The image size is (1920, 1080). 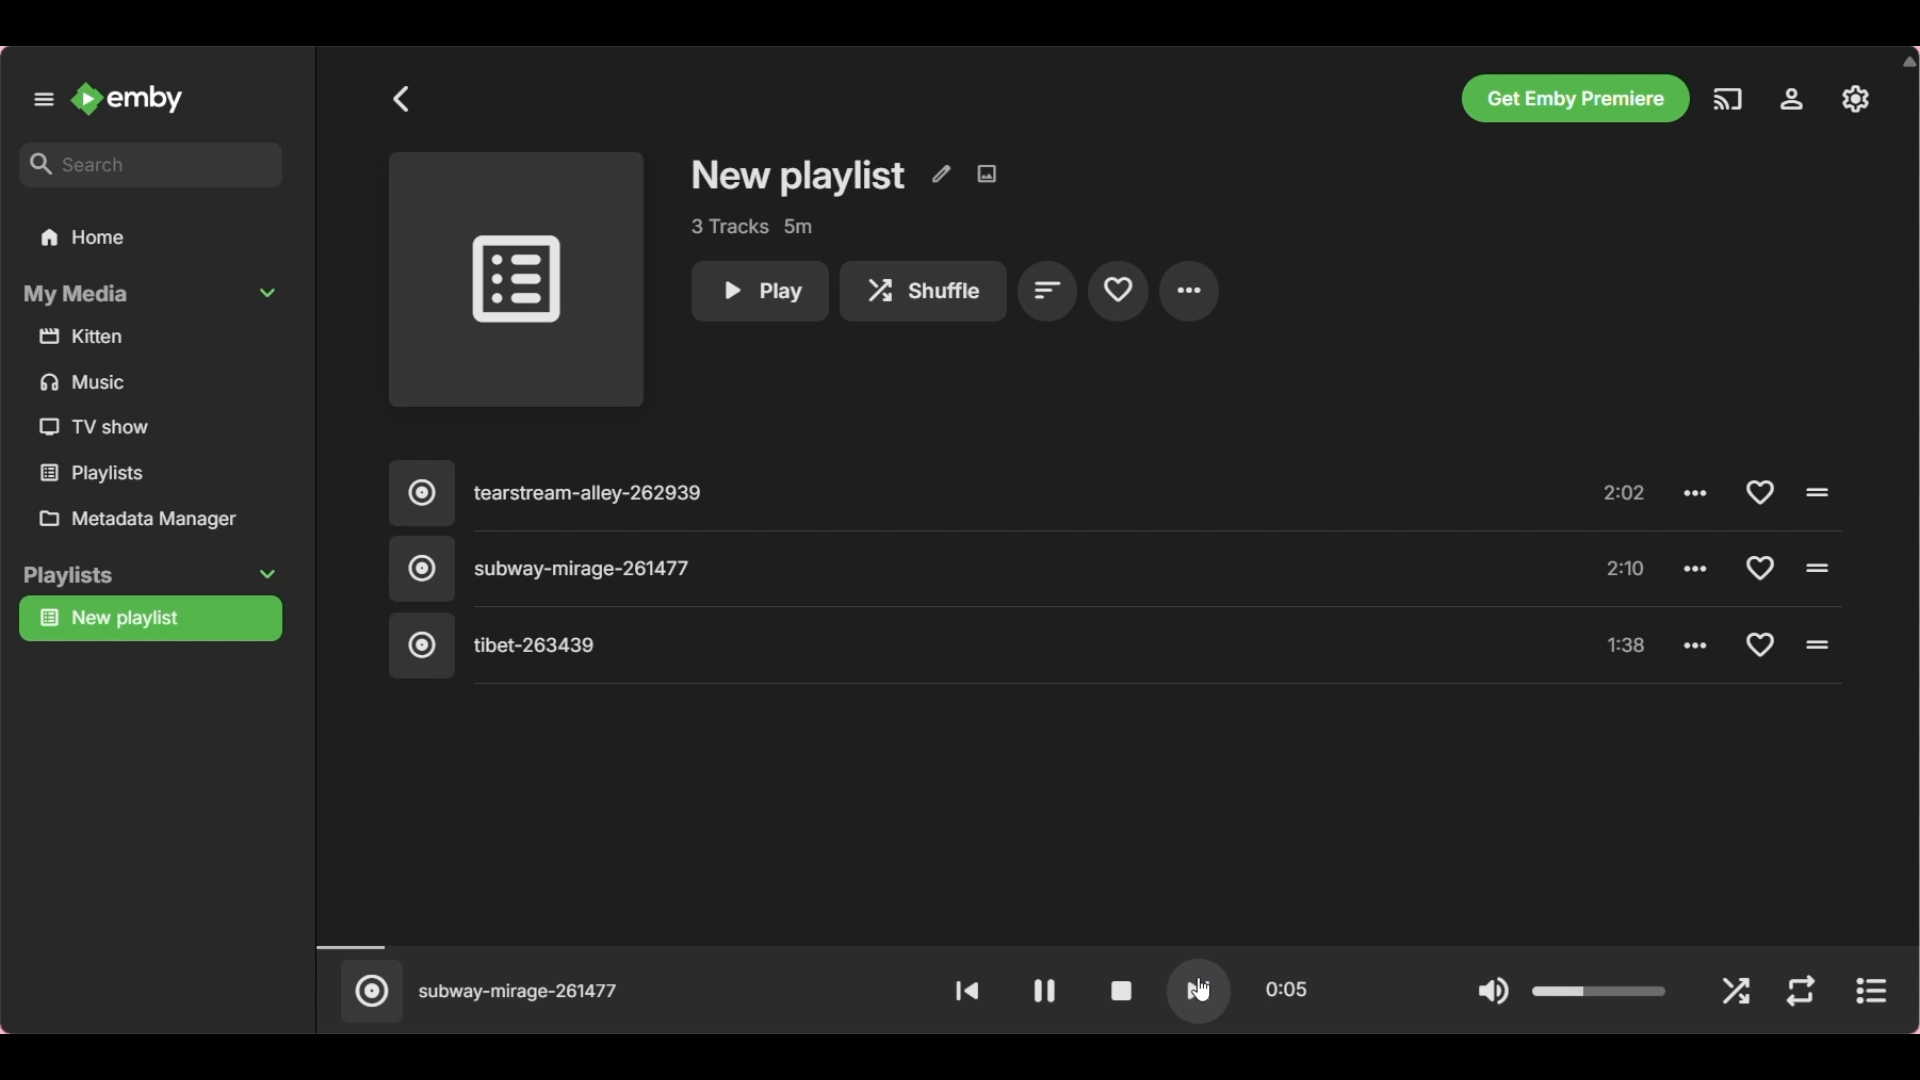 What do you see at coordinates (1857, 98) in the screenshot?
I see `Settings` at bounding box center [1857, 98].